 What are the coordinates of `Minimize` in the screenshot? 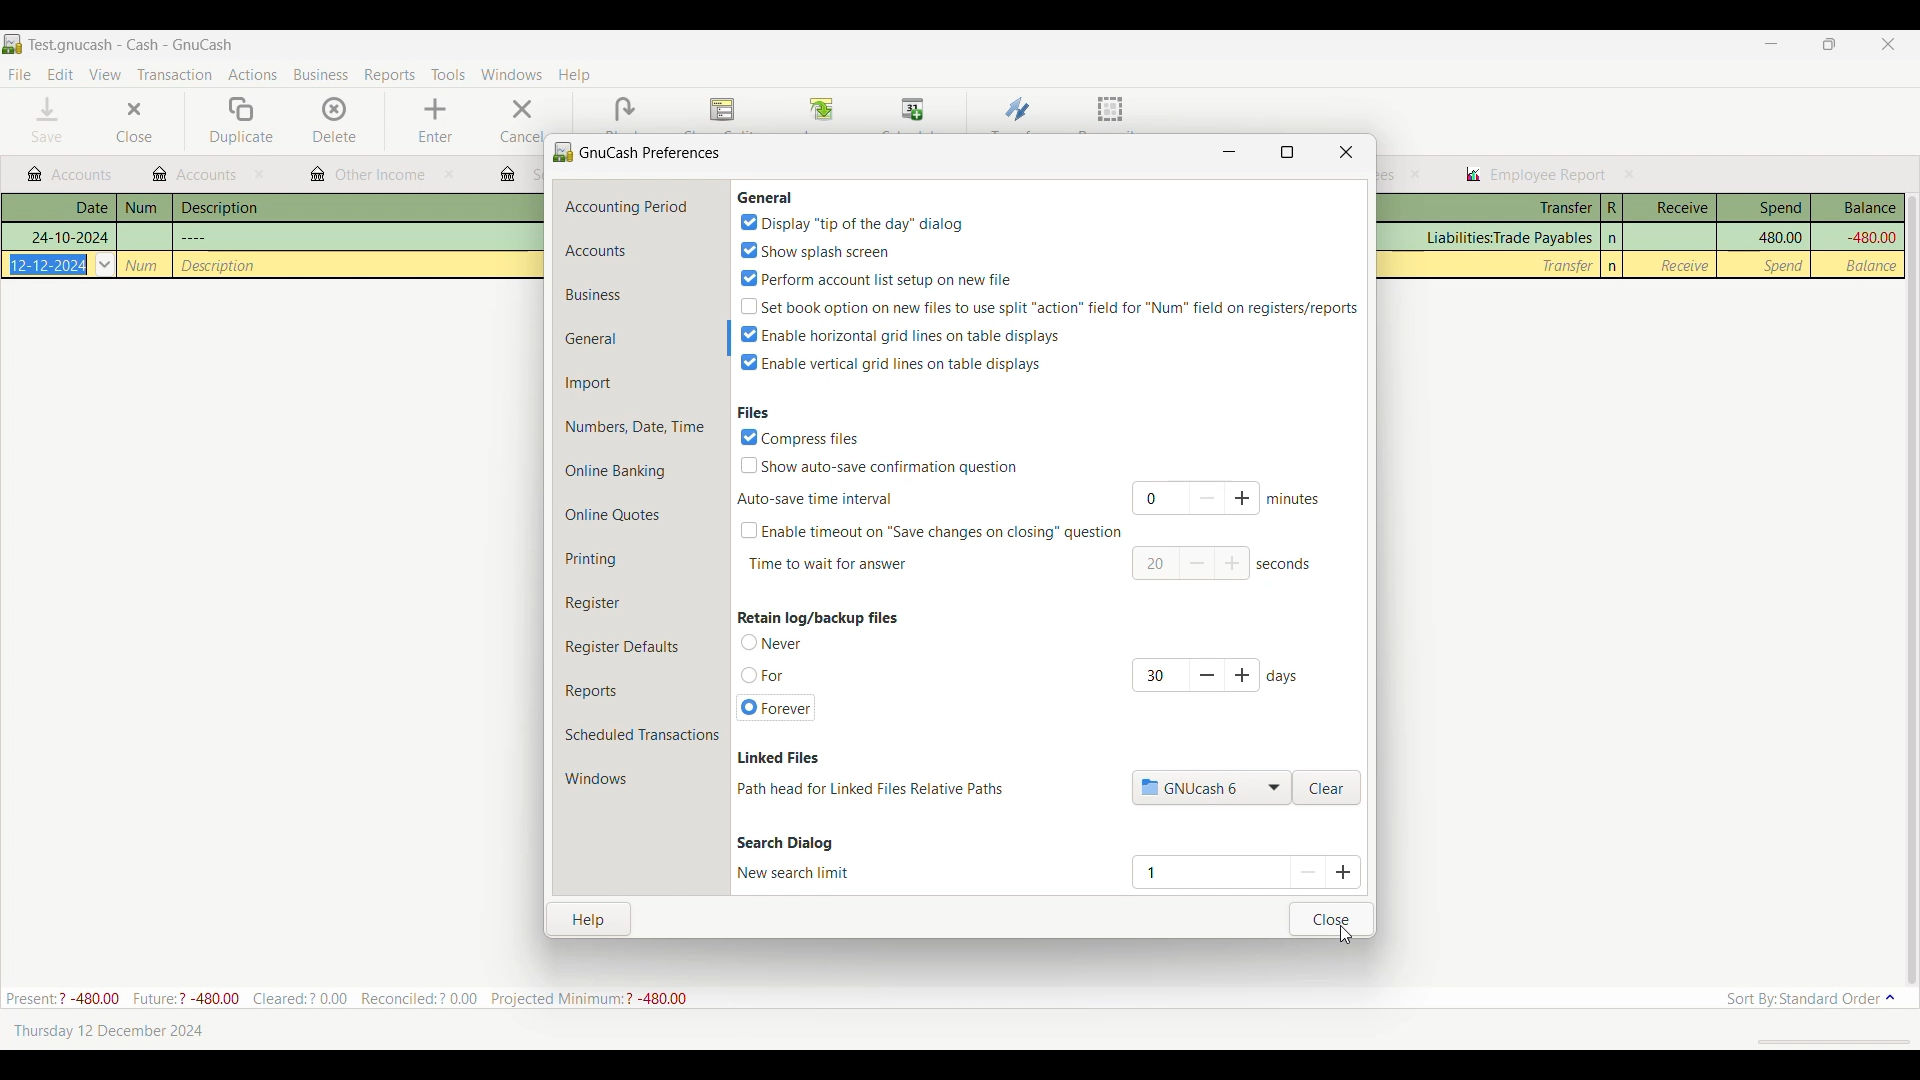 It's located at (1771, 43).